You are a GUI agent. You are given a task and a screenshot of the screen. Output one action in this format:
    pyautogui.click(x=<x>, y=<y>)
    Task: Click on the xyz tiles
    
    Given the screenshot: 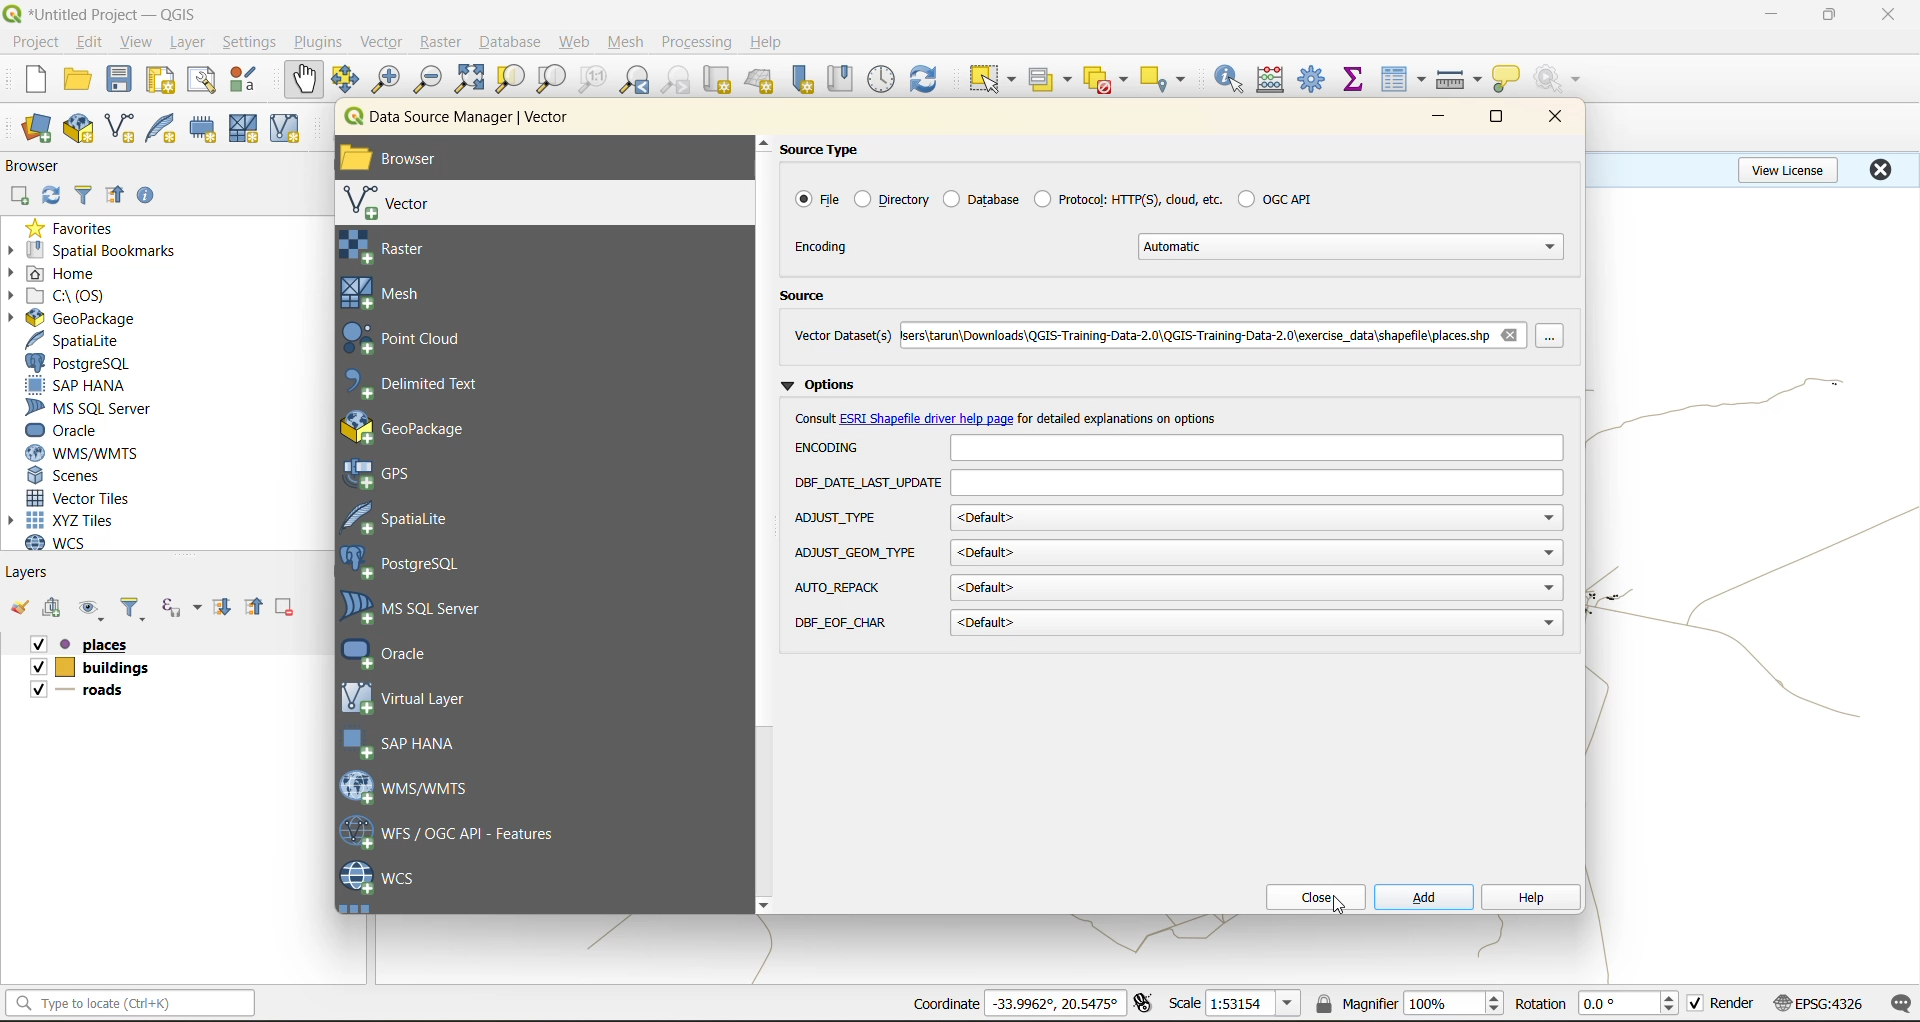 What is the action you would take?
    pyautogui.click(x=72, y=520)
    